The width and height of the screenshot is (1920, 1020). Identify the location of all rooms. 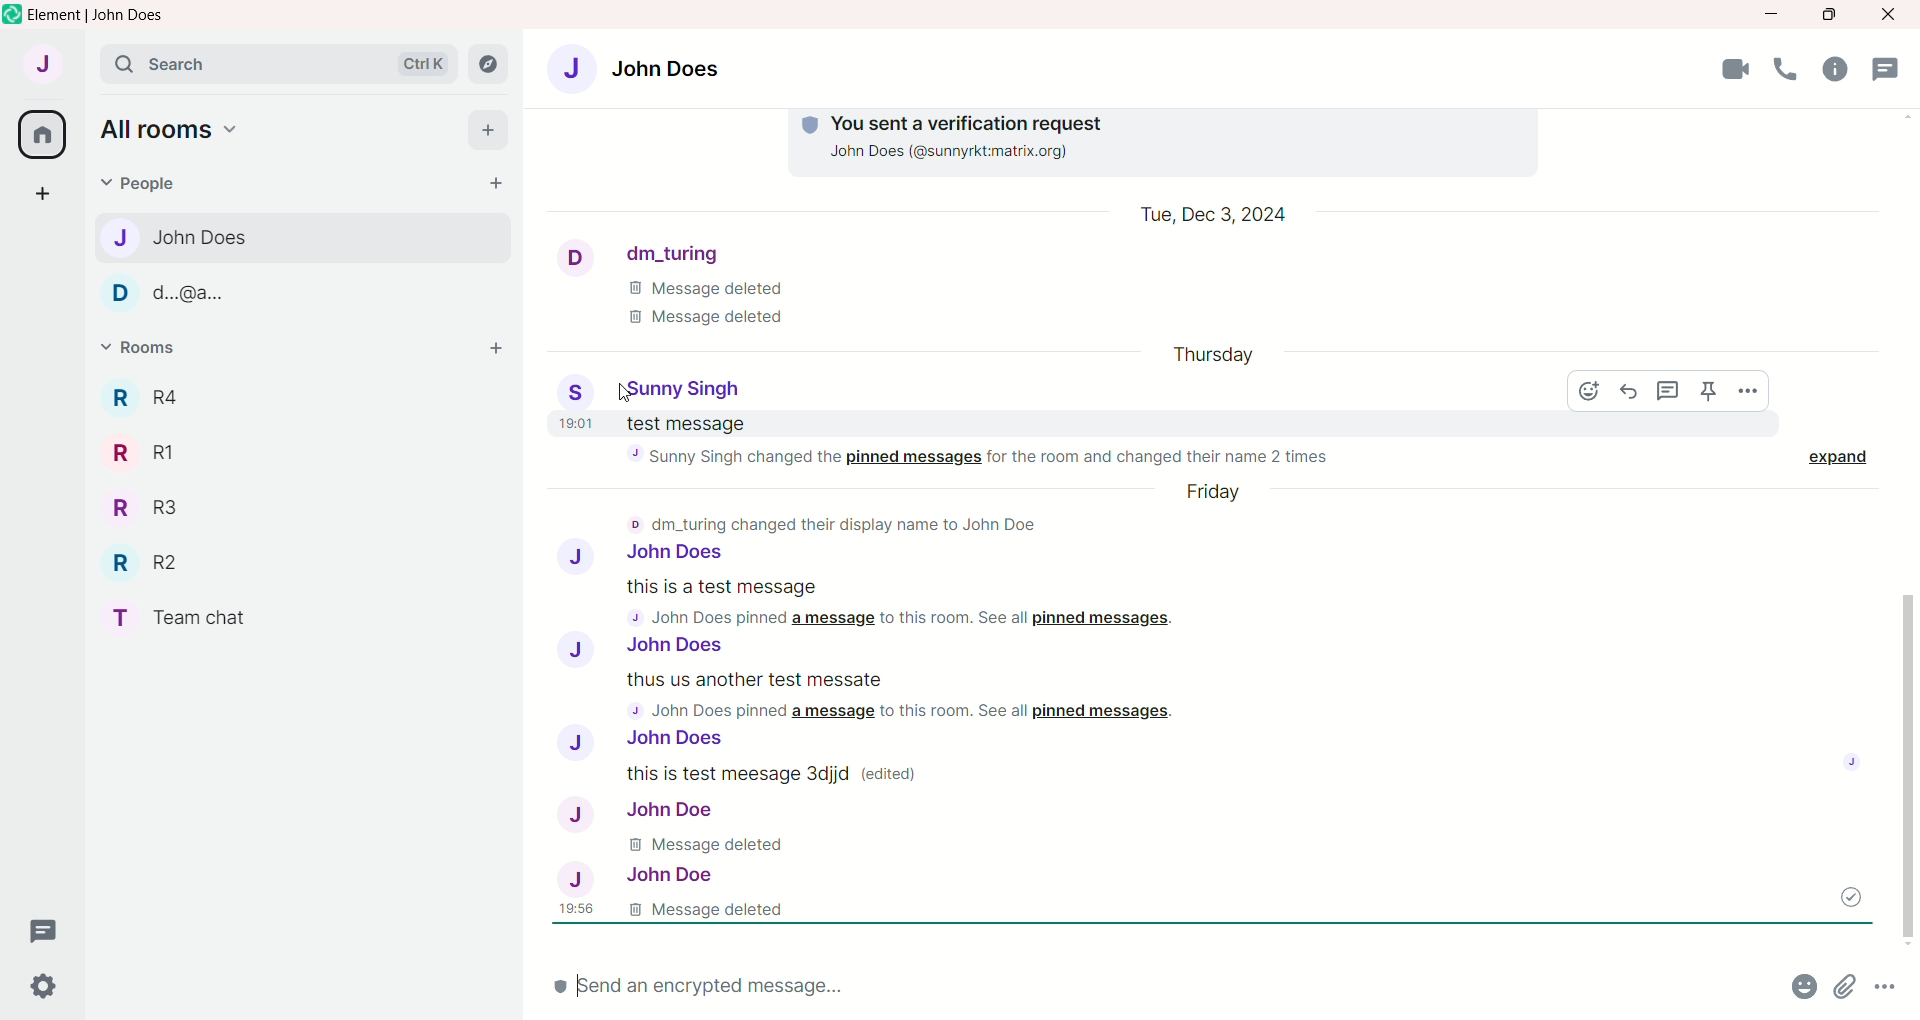
(38, 134).